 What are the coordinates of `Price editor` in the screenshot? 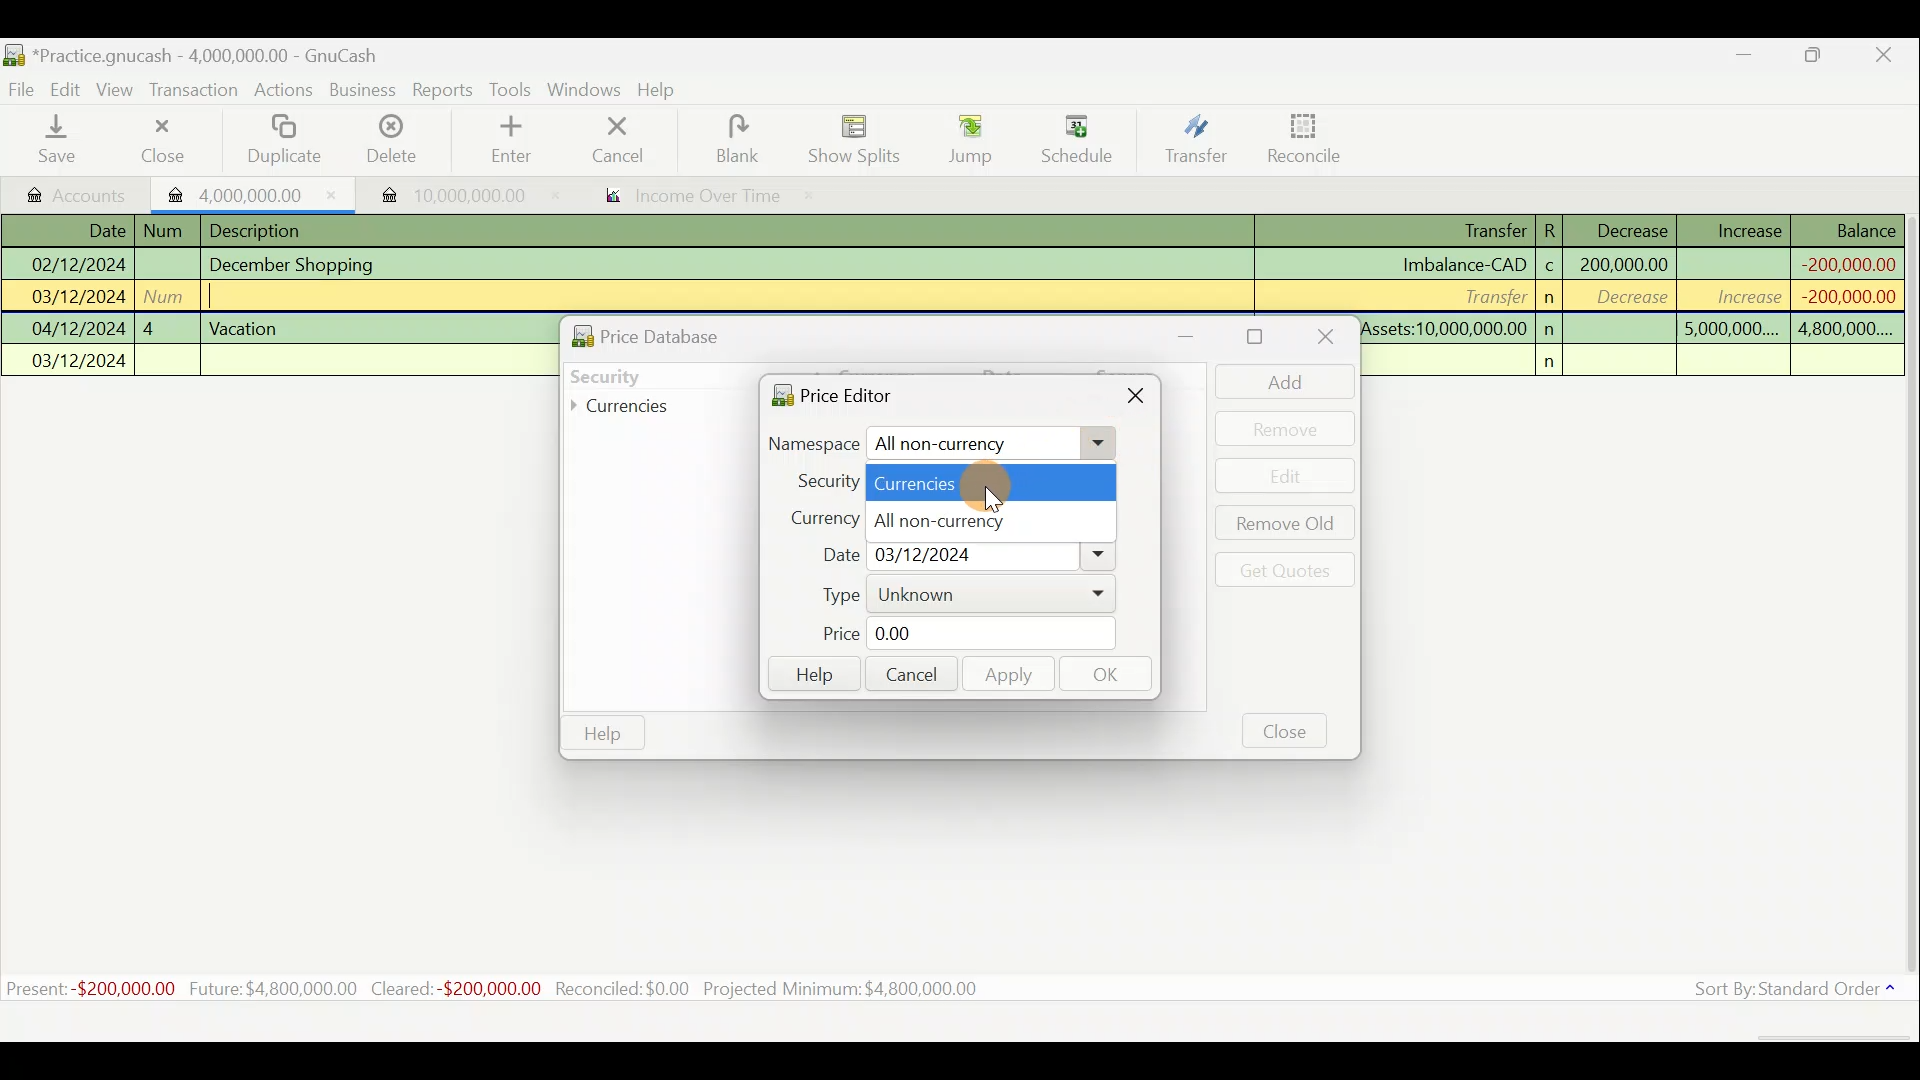 It's located at (826, 394).